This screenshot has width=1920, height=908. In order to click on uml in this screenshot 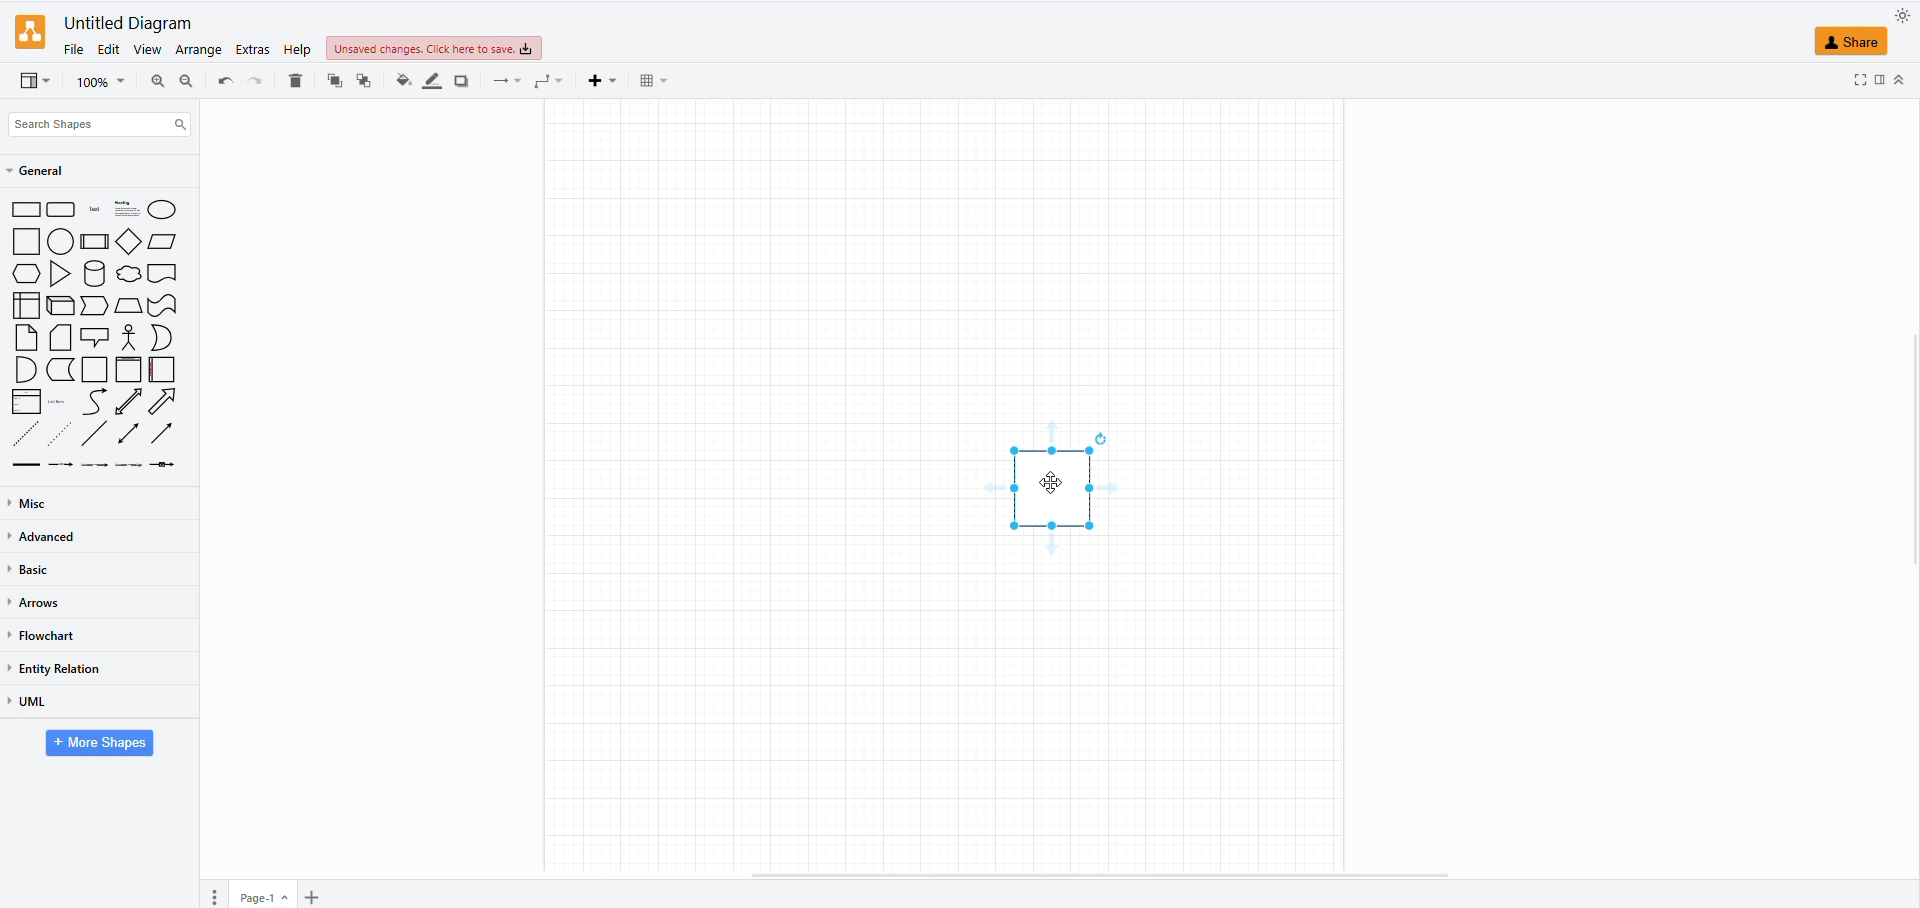, I will do `click(28, 702)`.